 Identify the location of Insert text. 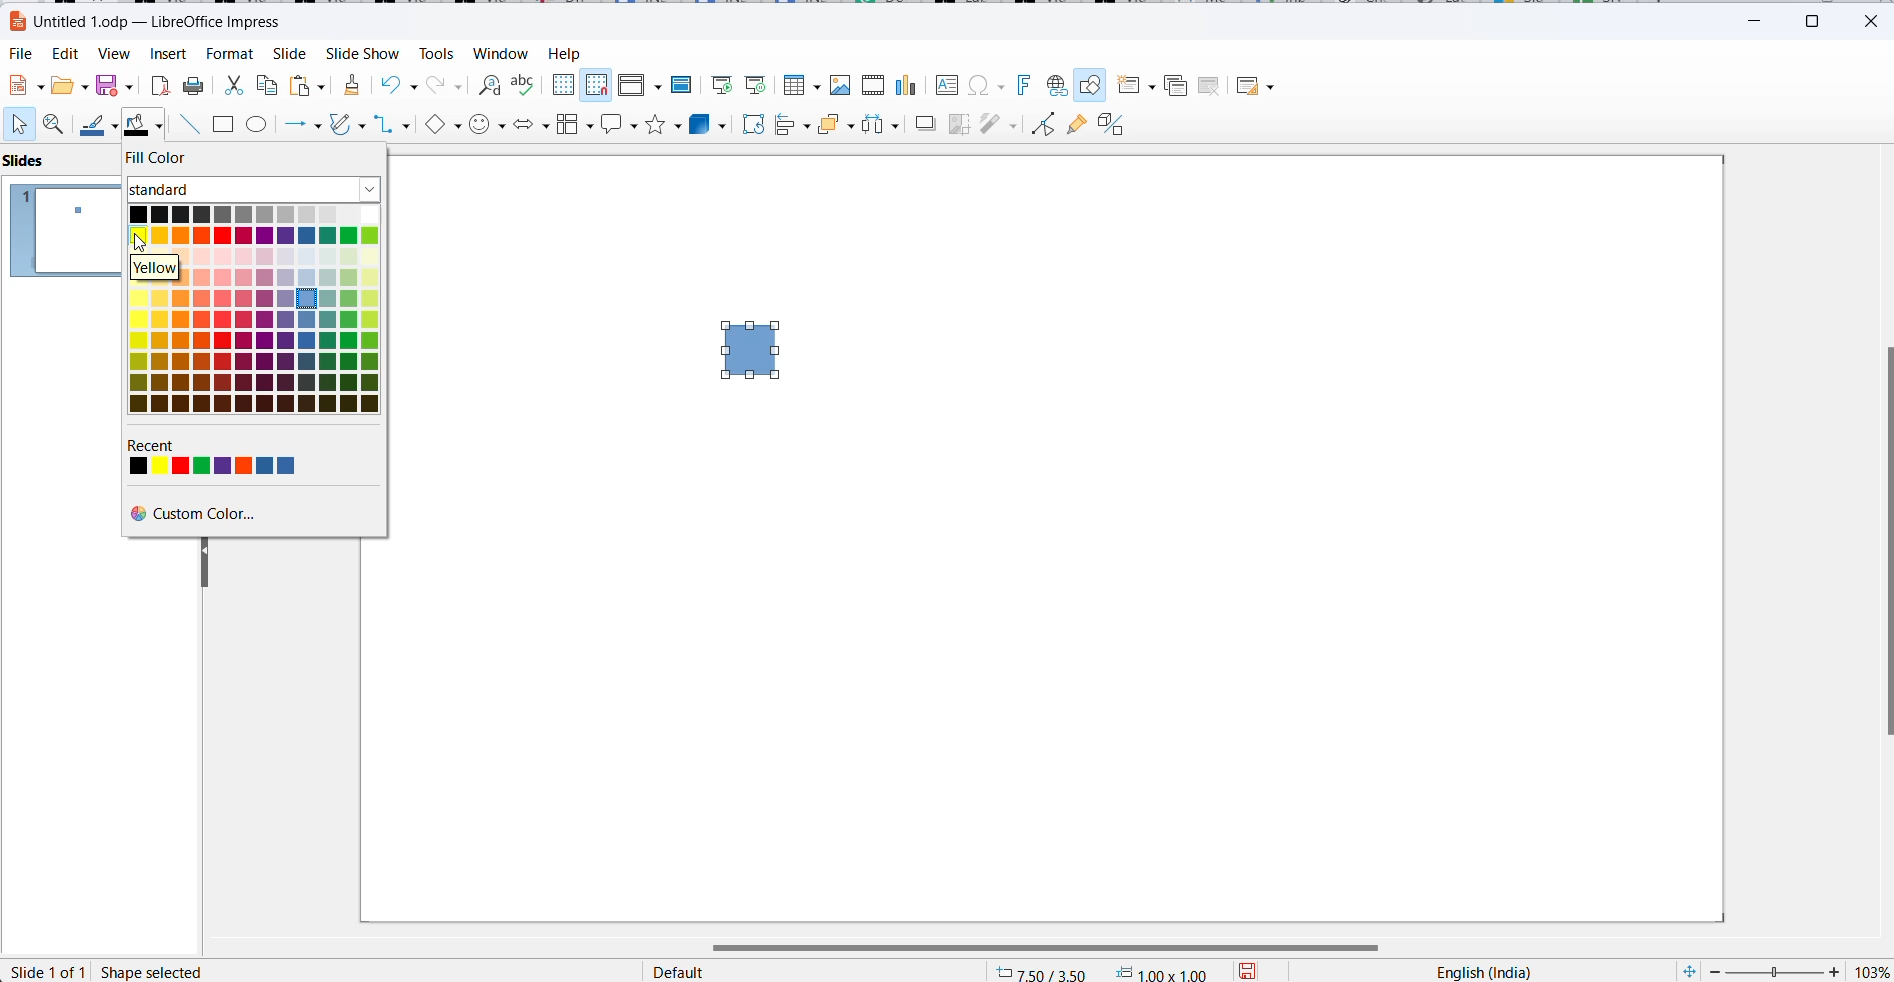
(948, 84).